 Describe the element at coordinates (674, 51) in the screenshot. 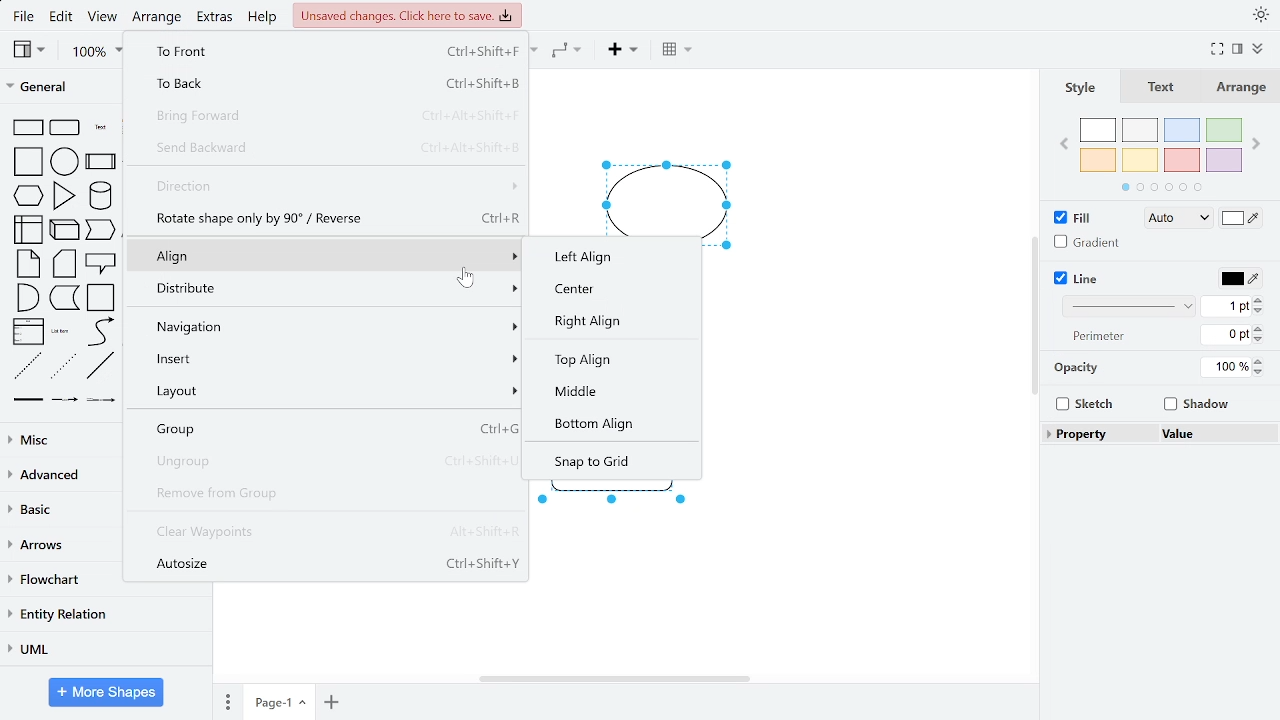

I see `table` at that location.